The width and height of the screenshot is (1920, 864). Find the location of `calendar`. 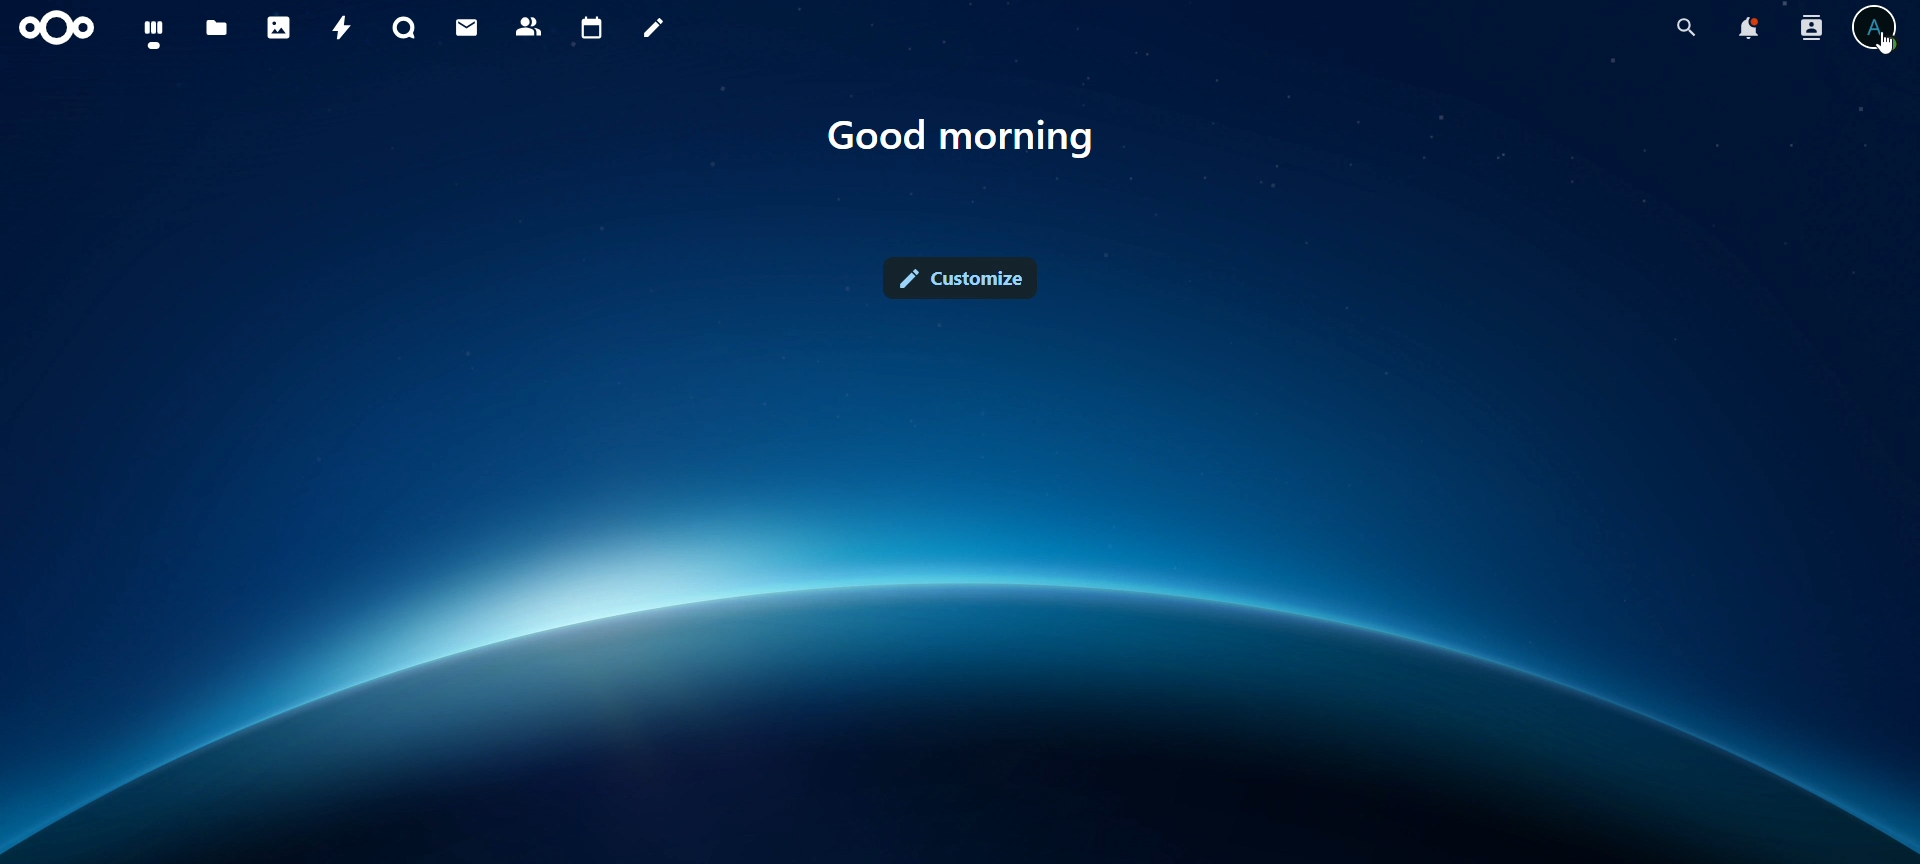

calendar is located at coordinates (593, 28).